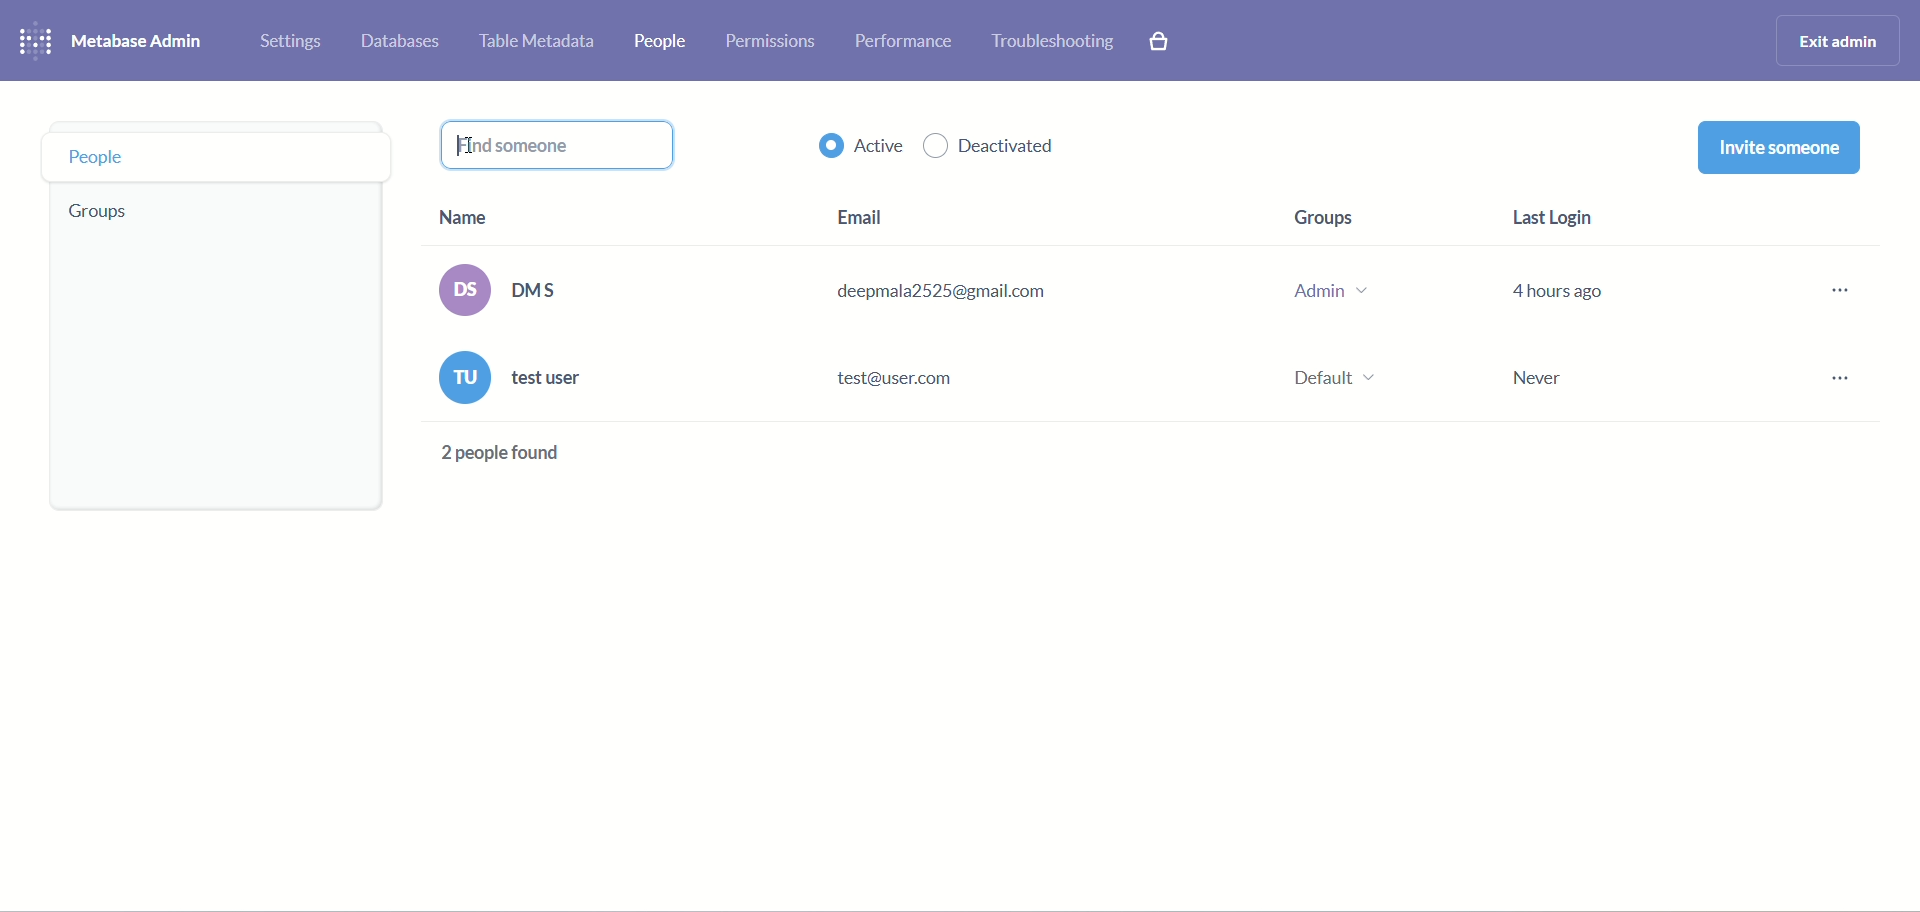 This screenshot has width=1920, height=912. What do you see at coordinates (406, 43) in the screenshot?
I see `databases` at bounding box center [406, 43].